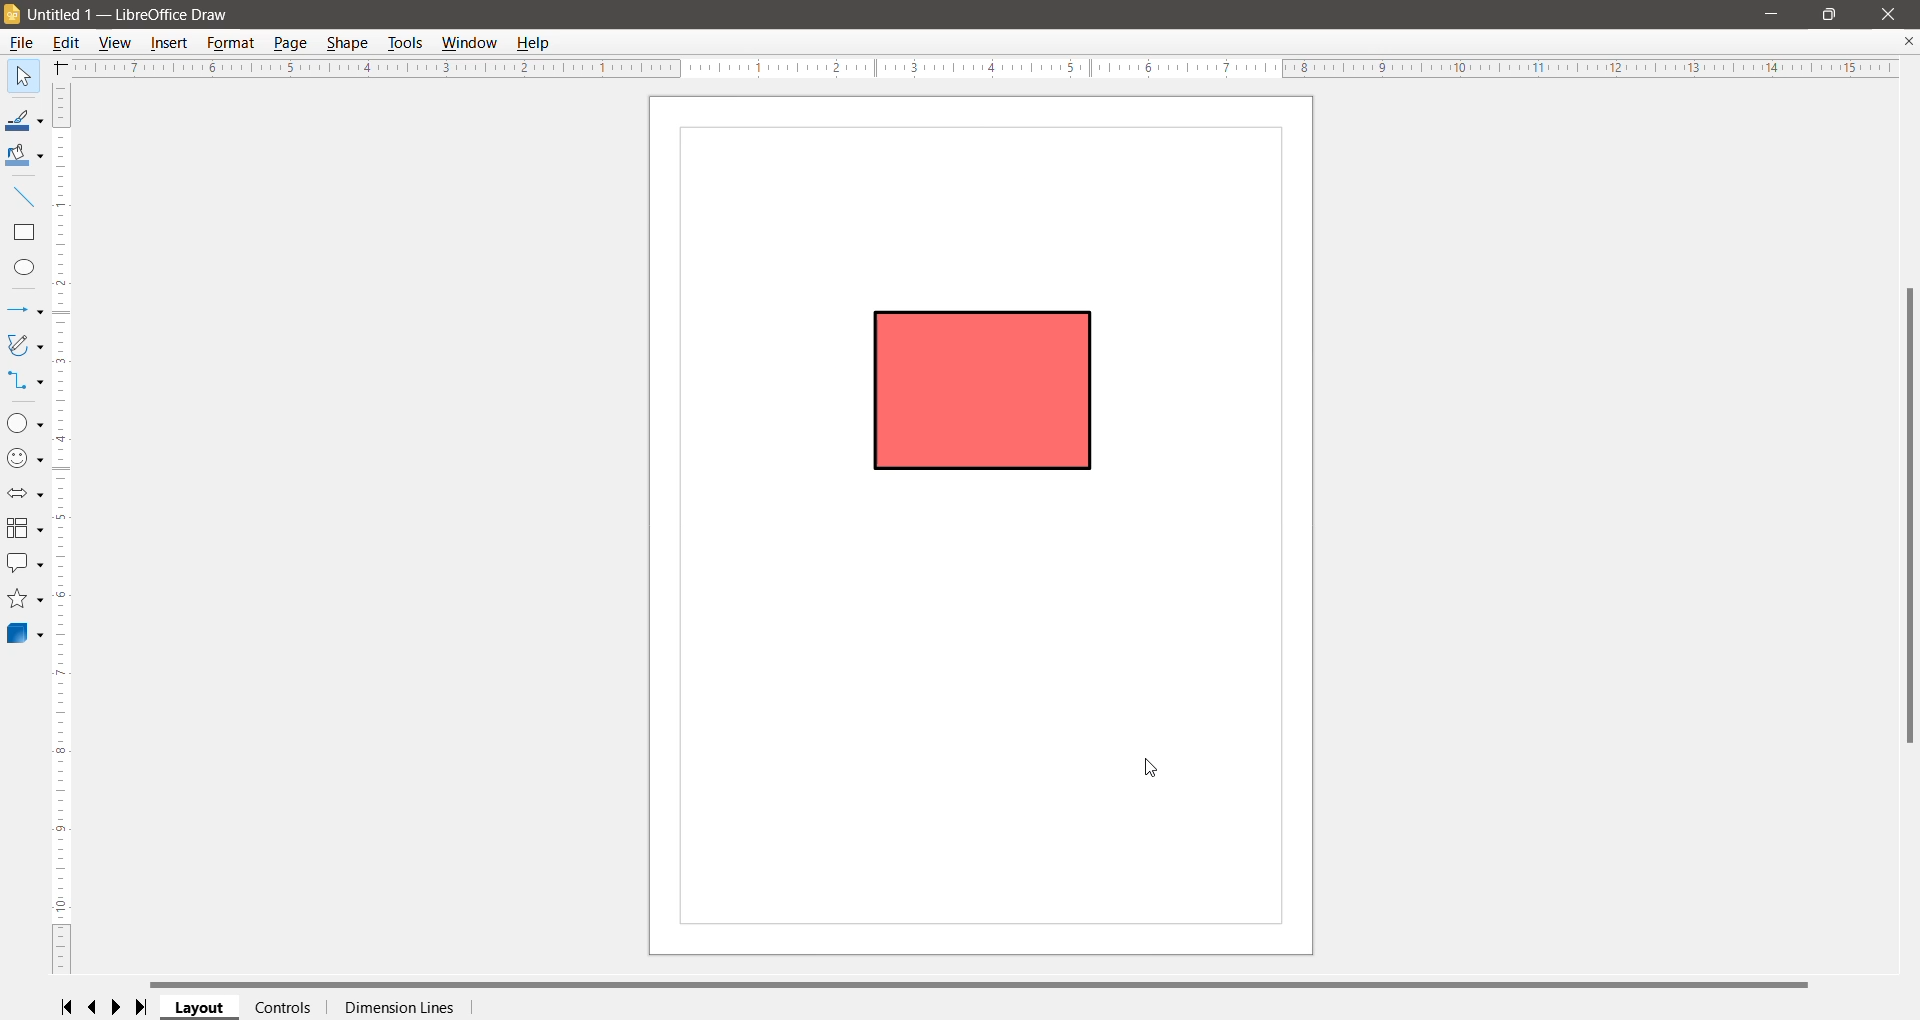 The height and width of the screenshot is (1020, 1920). I want to click on 3D Objects, so click(25, 632).